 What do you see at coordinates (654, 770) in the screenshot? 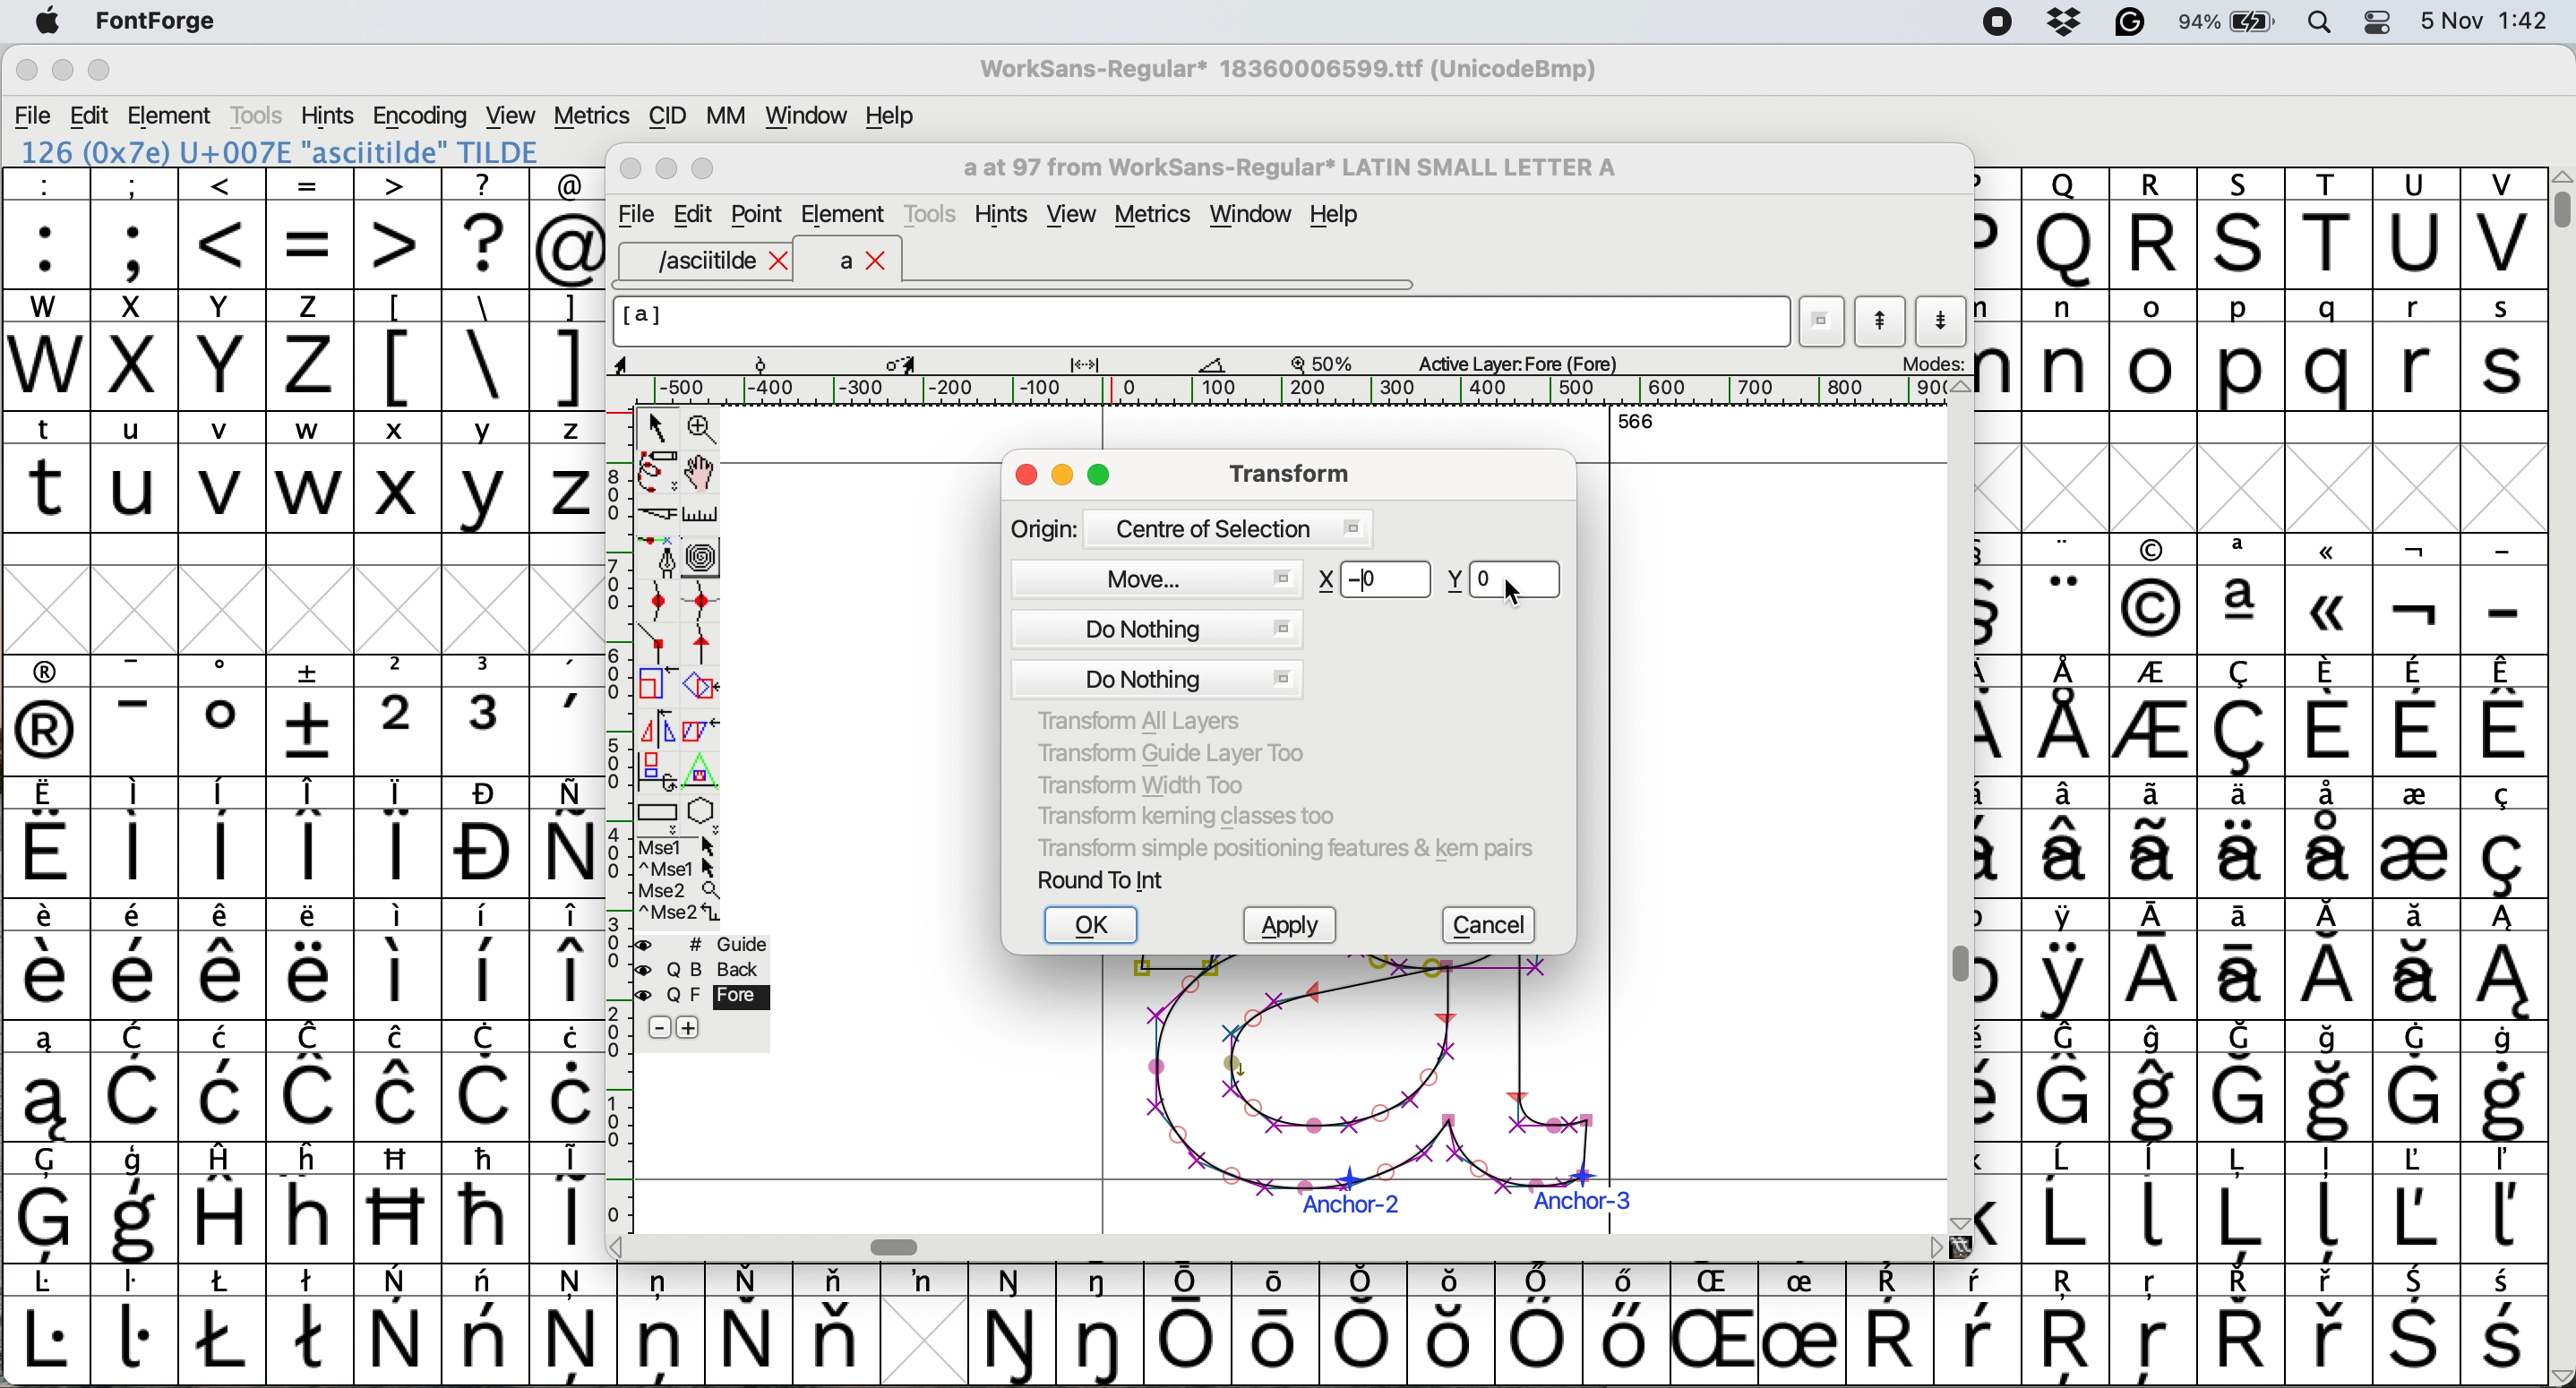
I see `rotat object in 3d and project back to plane` at bounding box center [654, 770].